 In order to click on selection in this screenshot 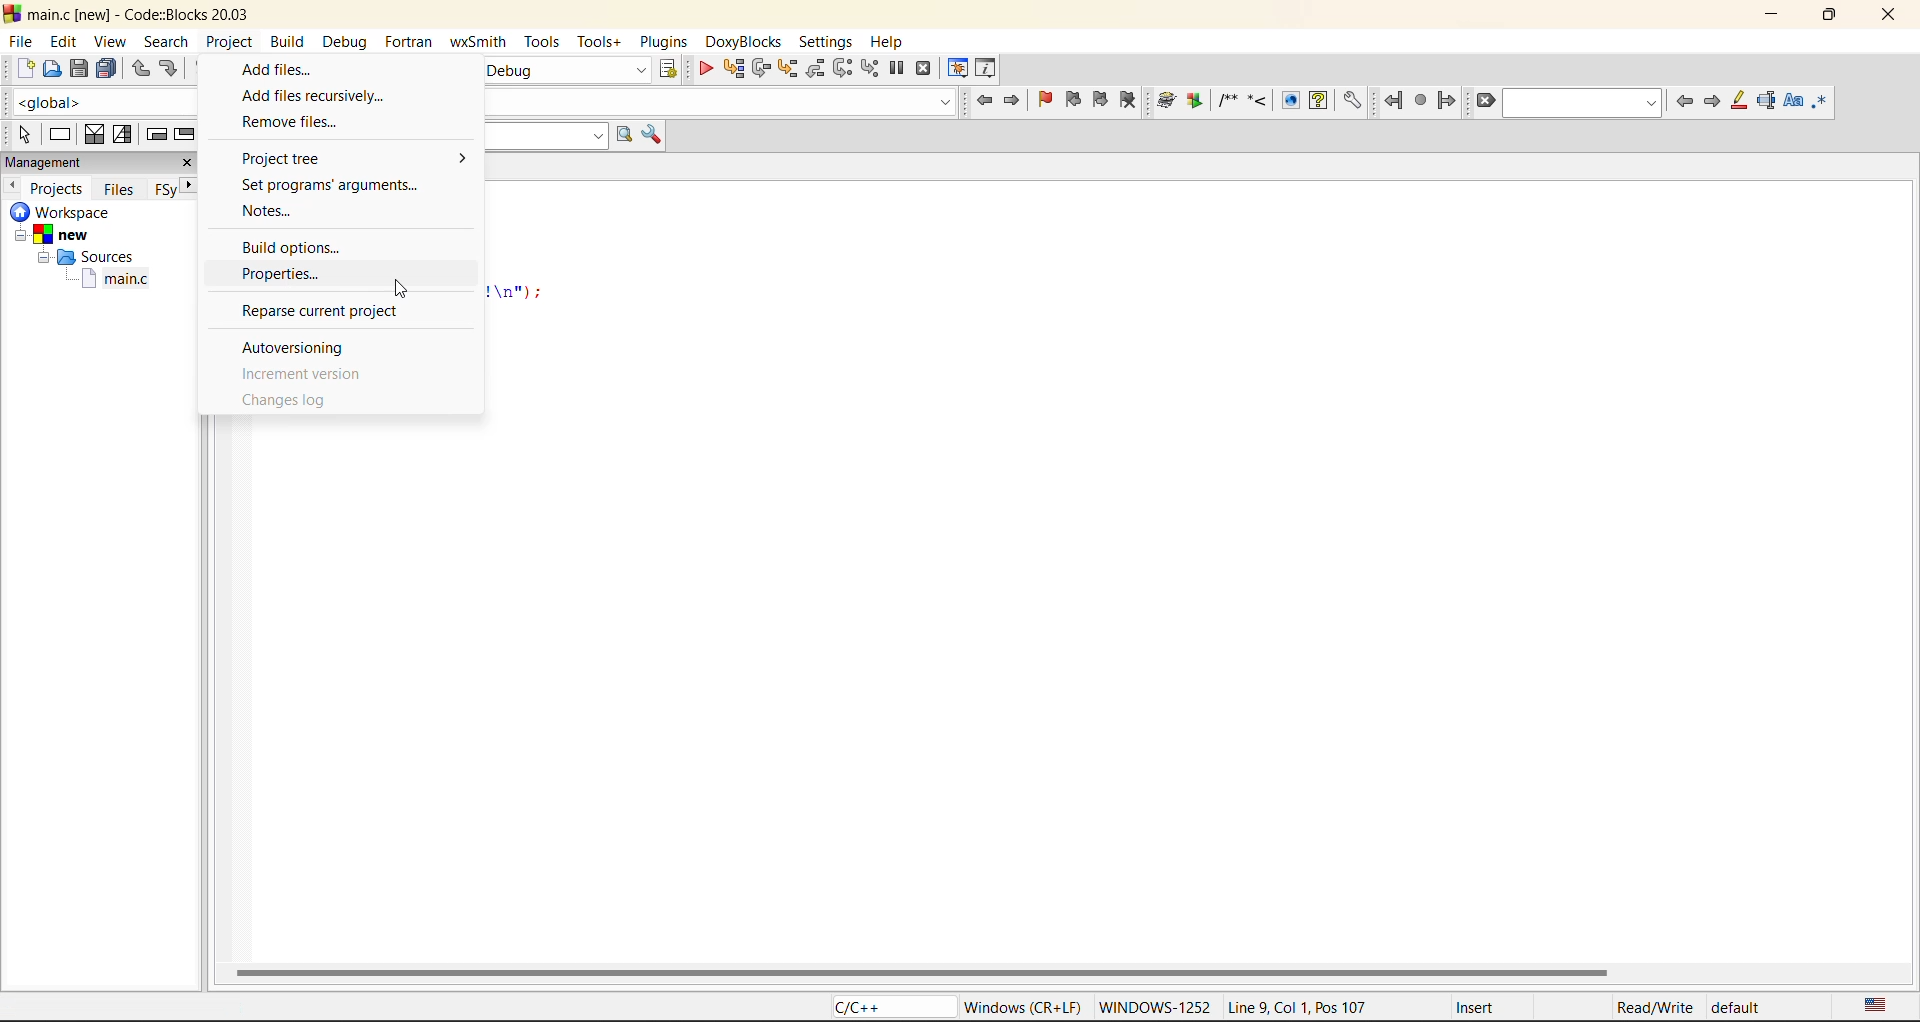, I will do `click(125, 134)`.